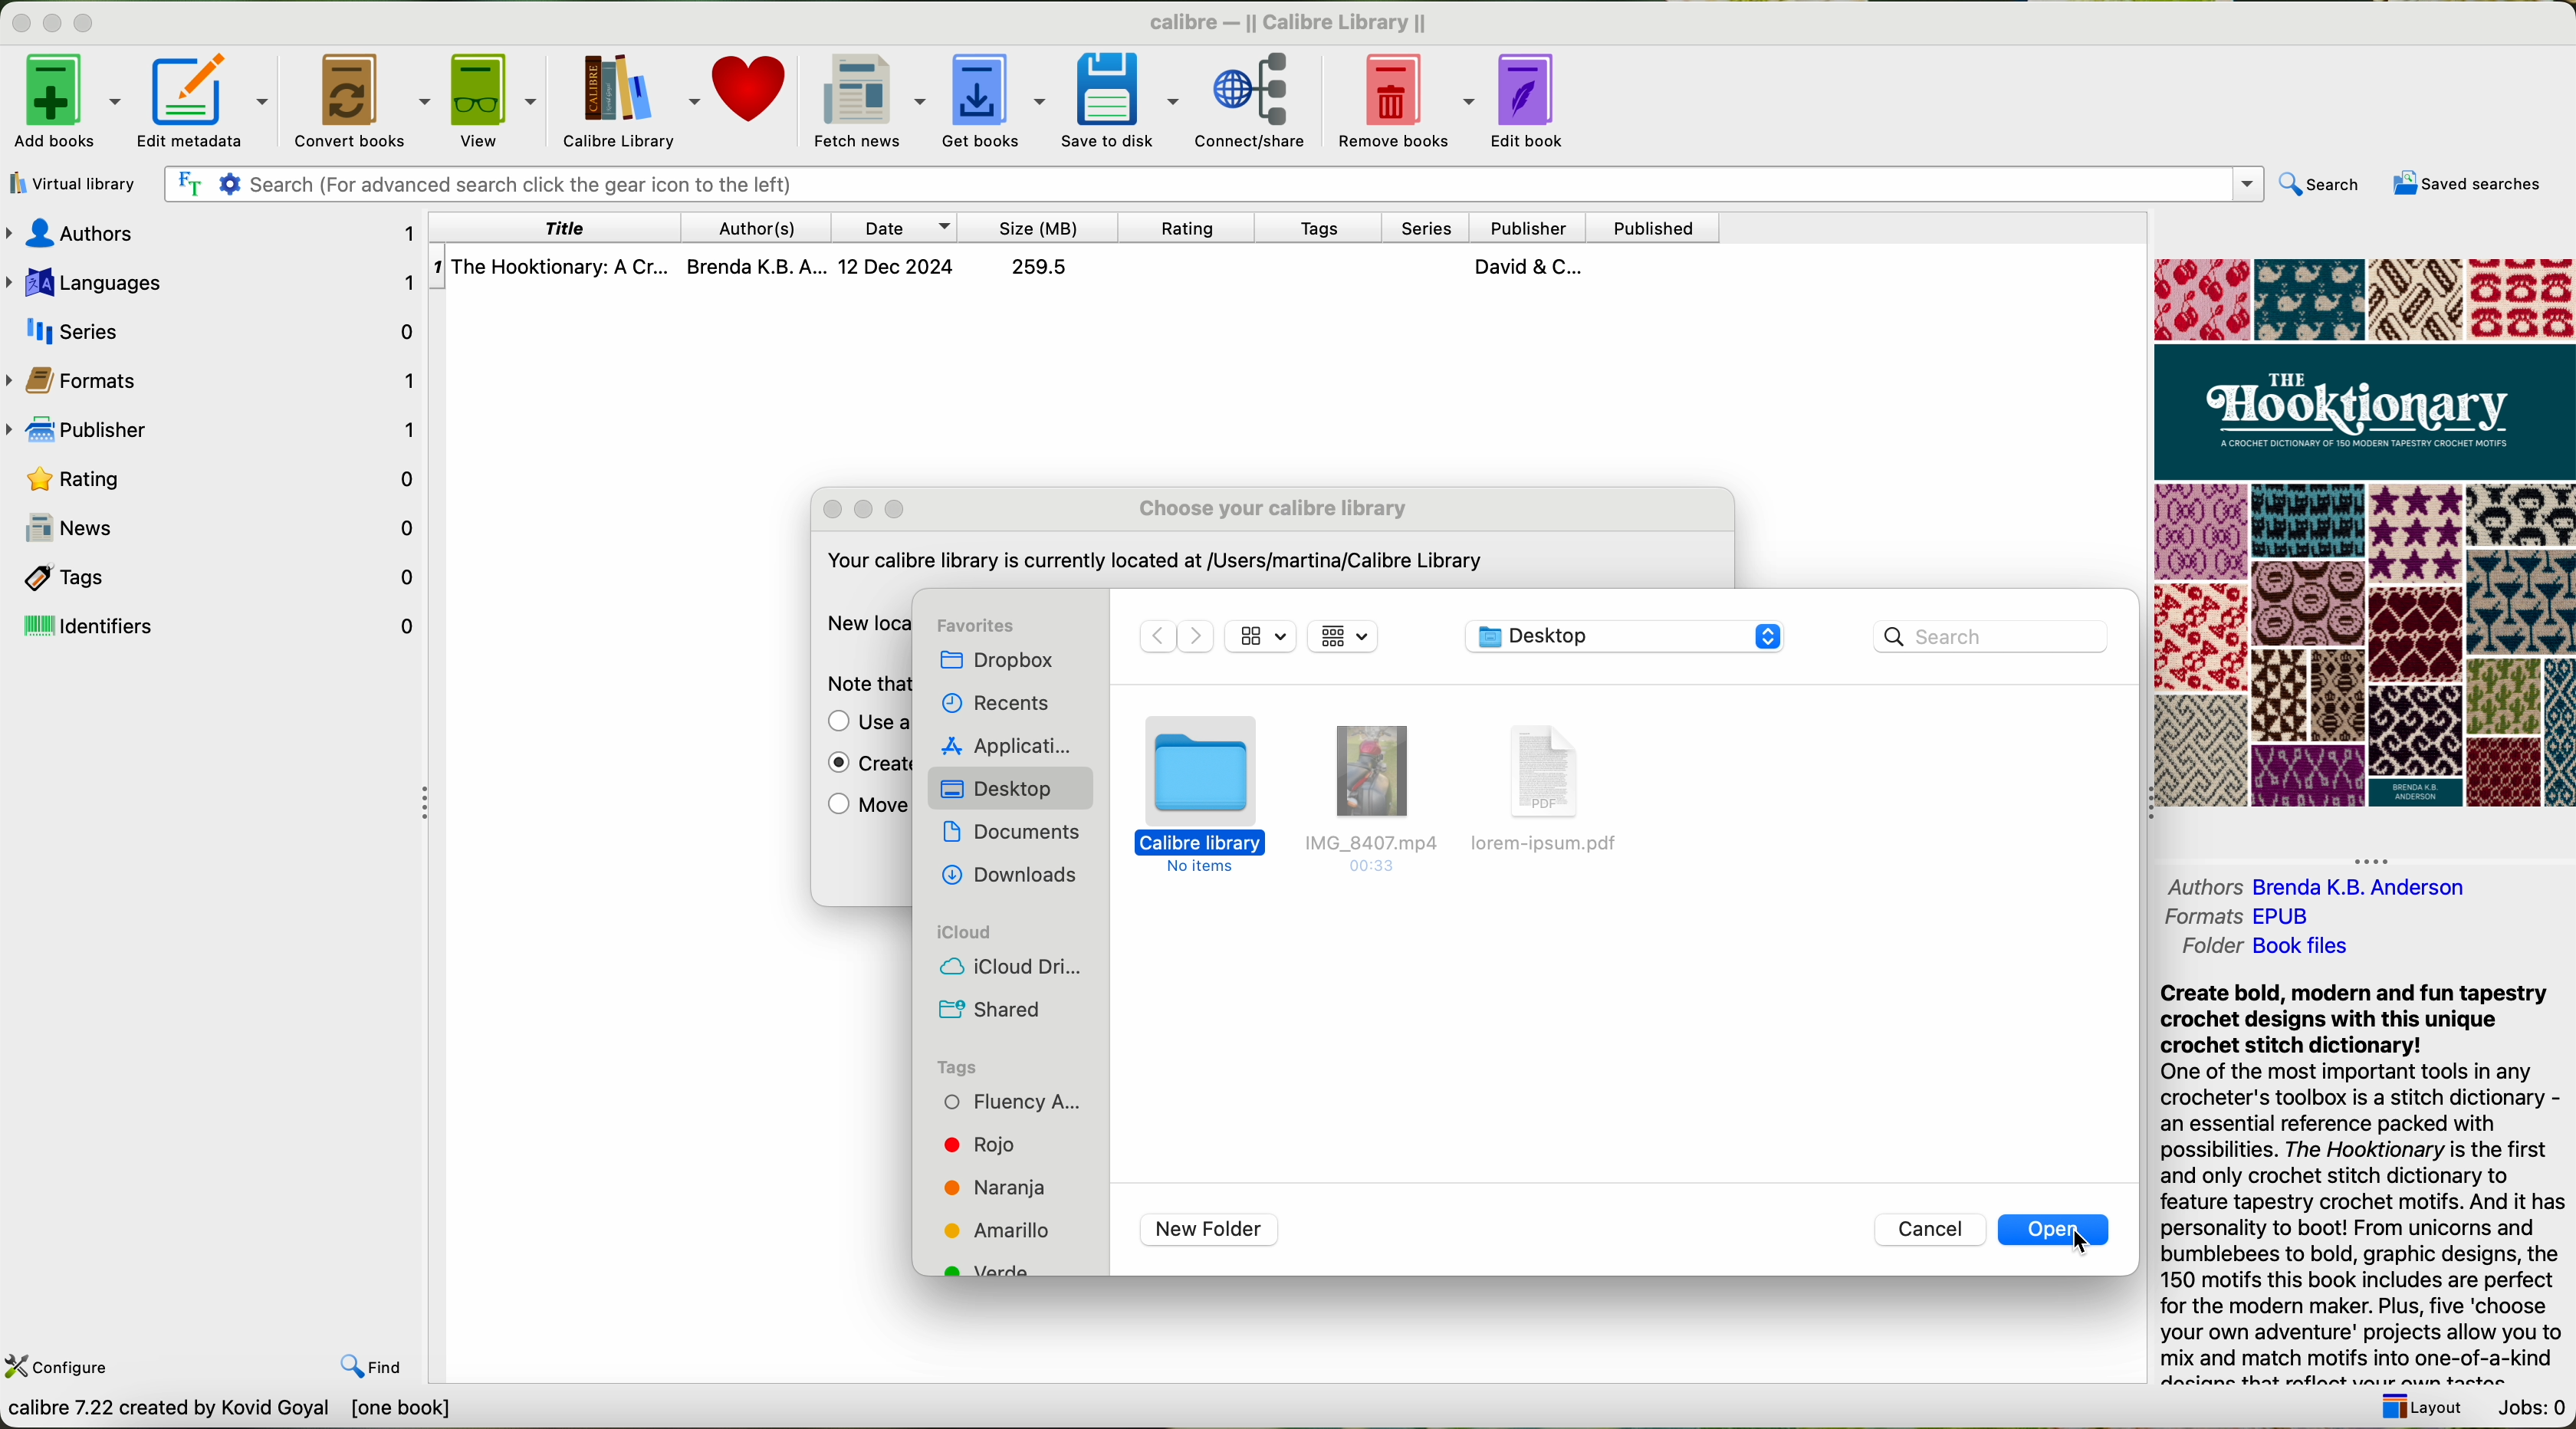 The width and height of the screenshot is (2576, 1429). What do you see at coordinates (1983, 637) in the screenshot?
I see `search bar` at bounding box center [1983, 637].